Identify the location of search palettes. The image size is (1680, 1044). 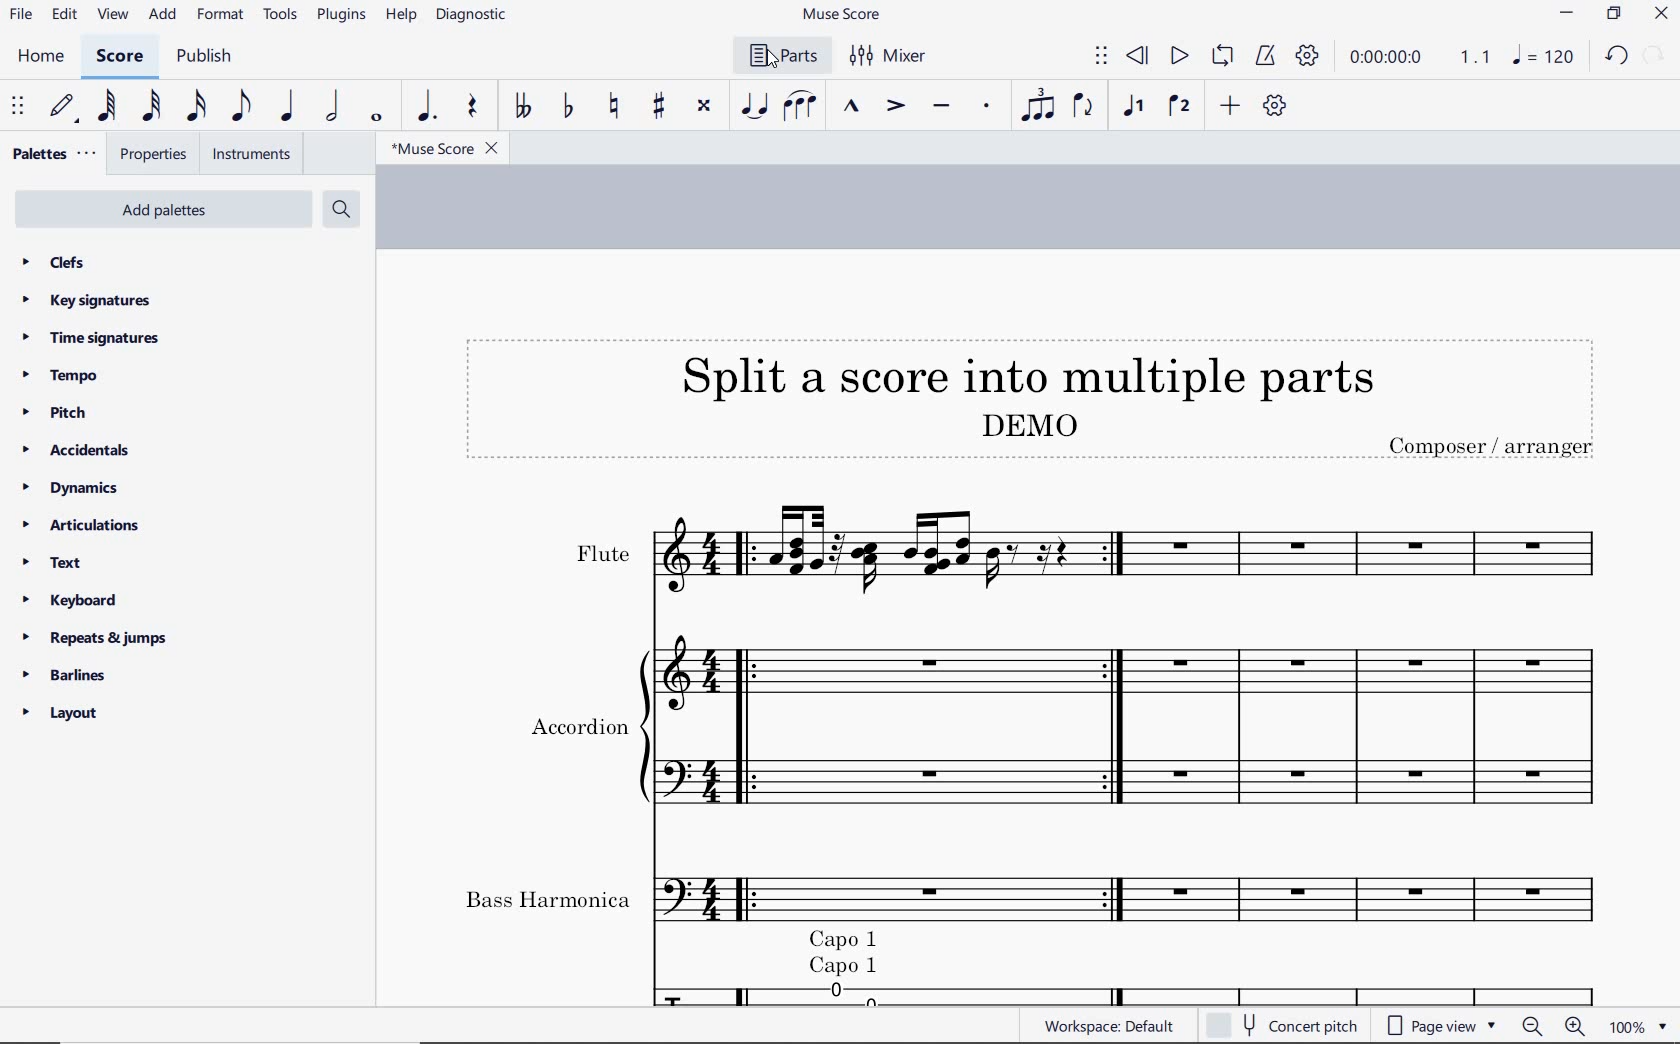
(339, 210).